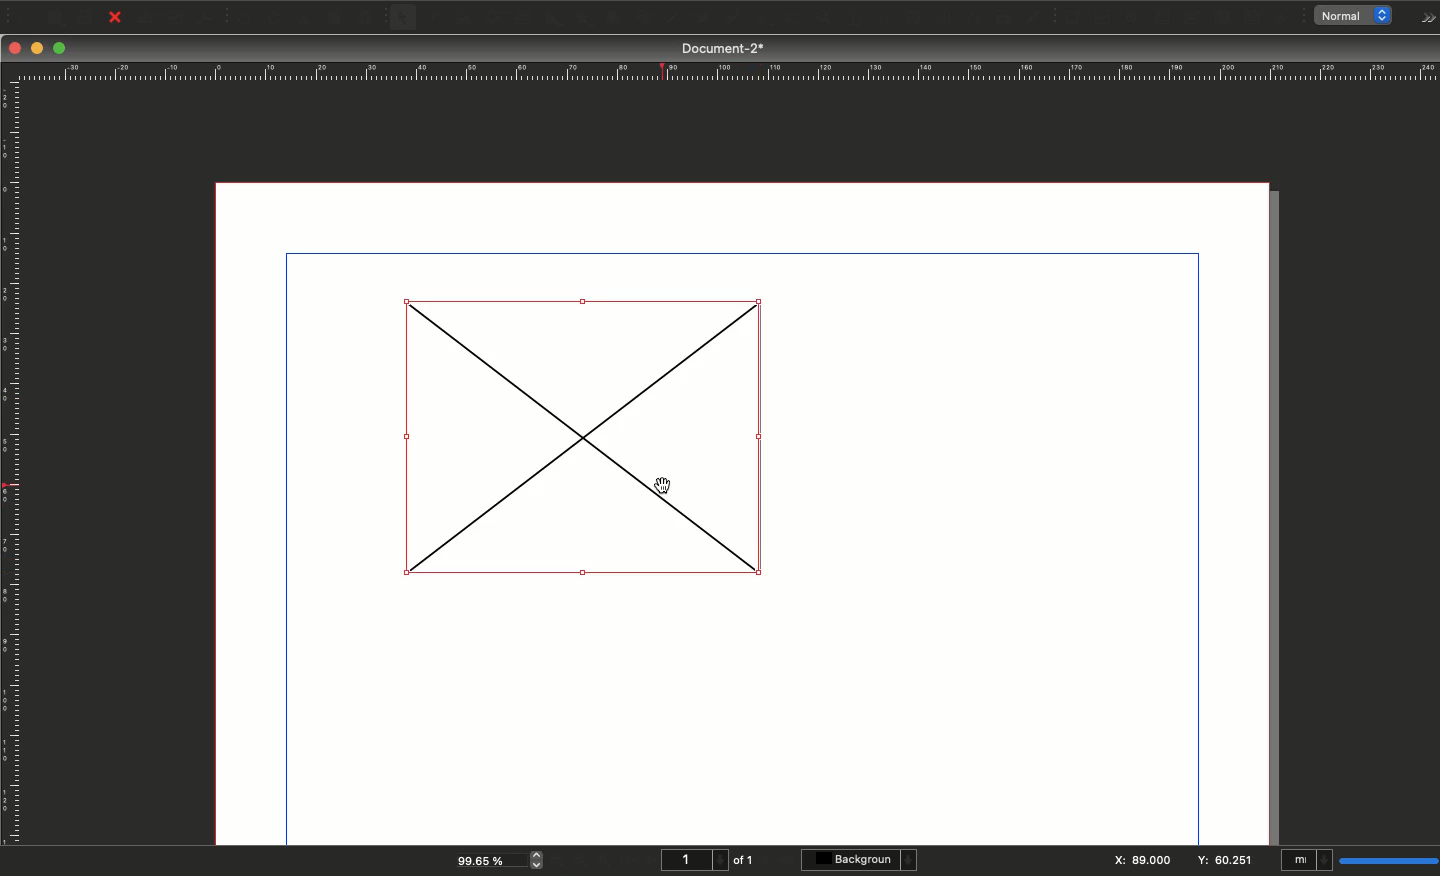  I want to click on Minimize, so click(39, 49).